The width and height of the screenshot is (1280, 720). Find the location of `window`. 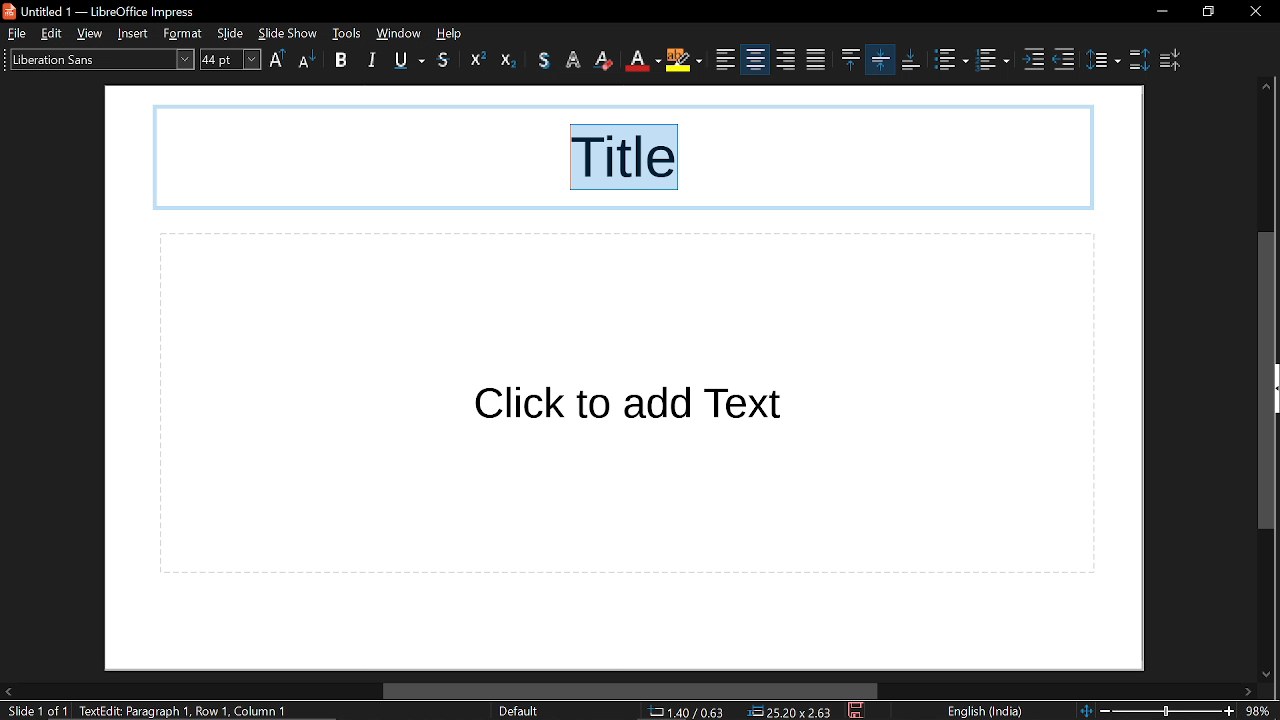

window is located at coordinates (398, 33).